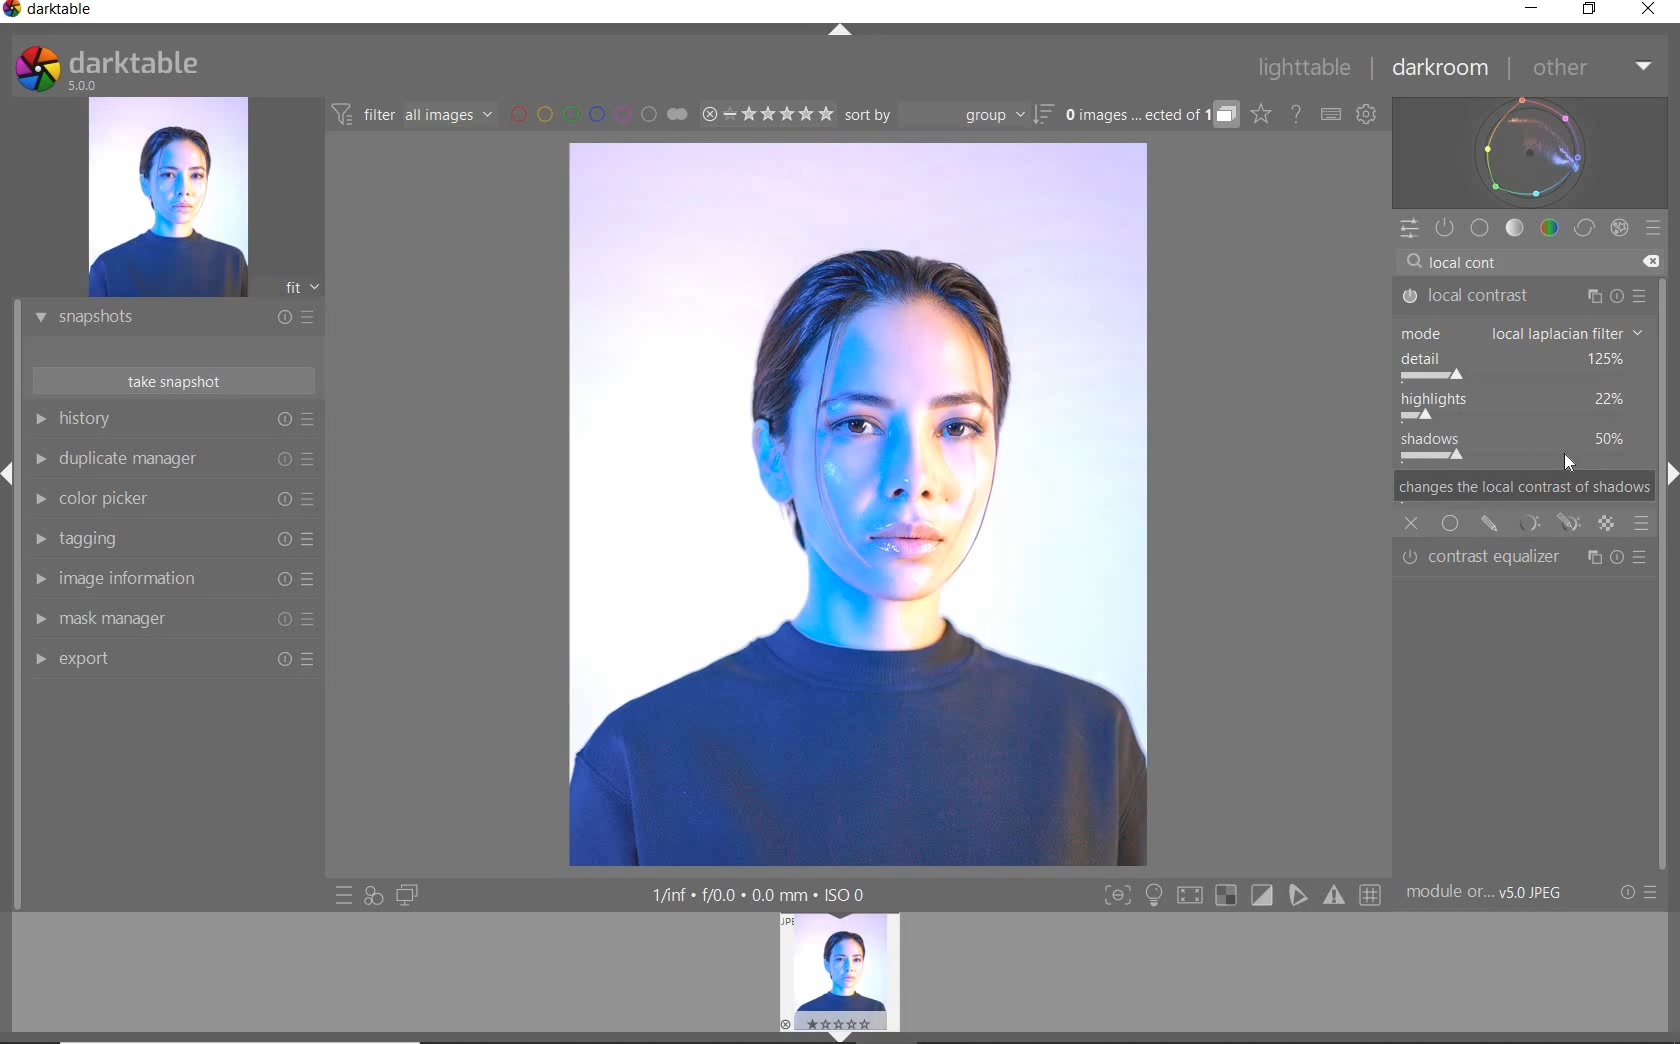  What do you see at coordinates (1653, 227) in the screenshot?
I see `PRESETS` at bounding box center [1653, 227].